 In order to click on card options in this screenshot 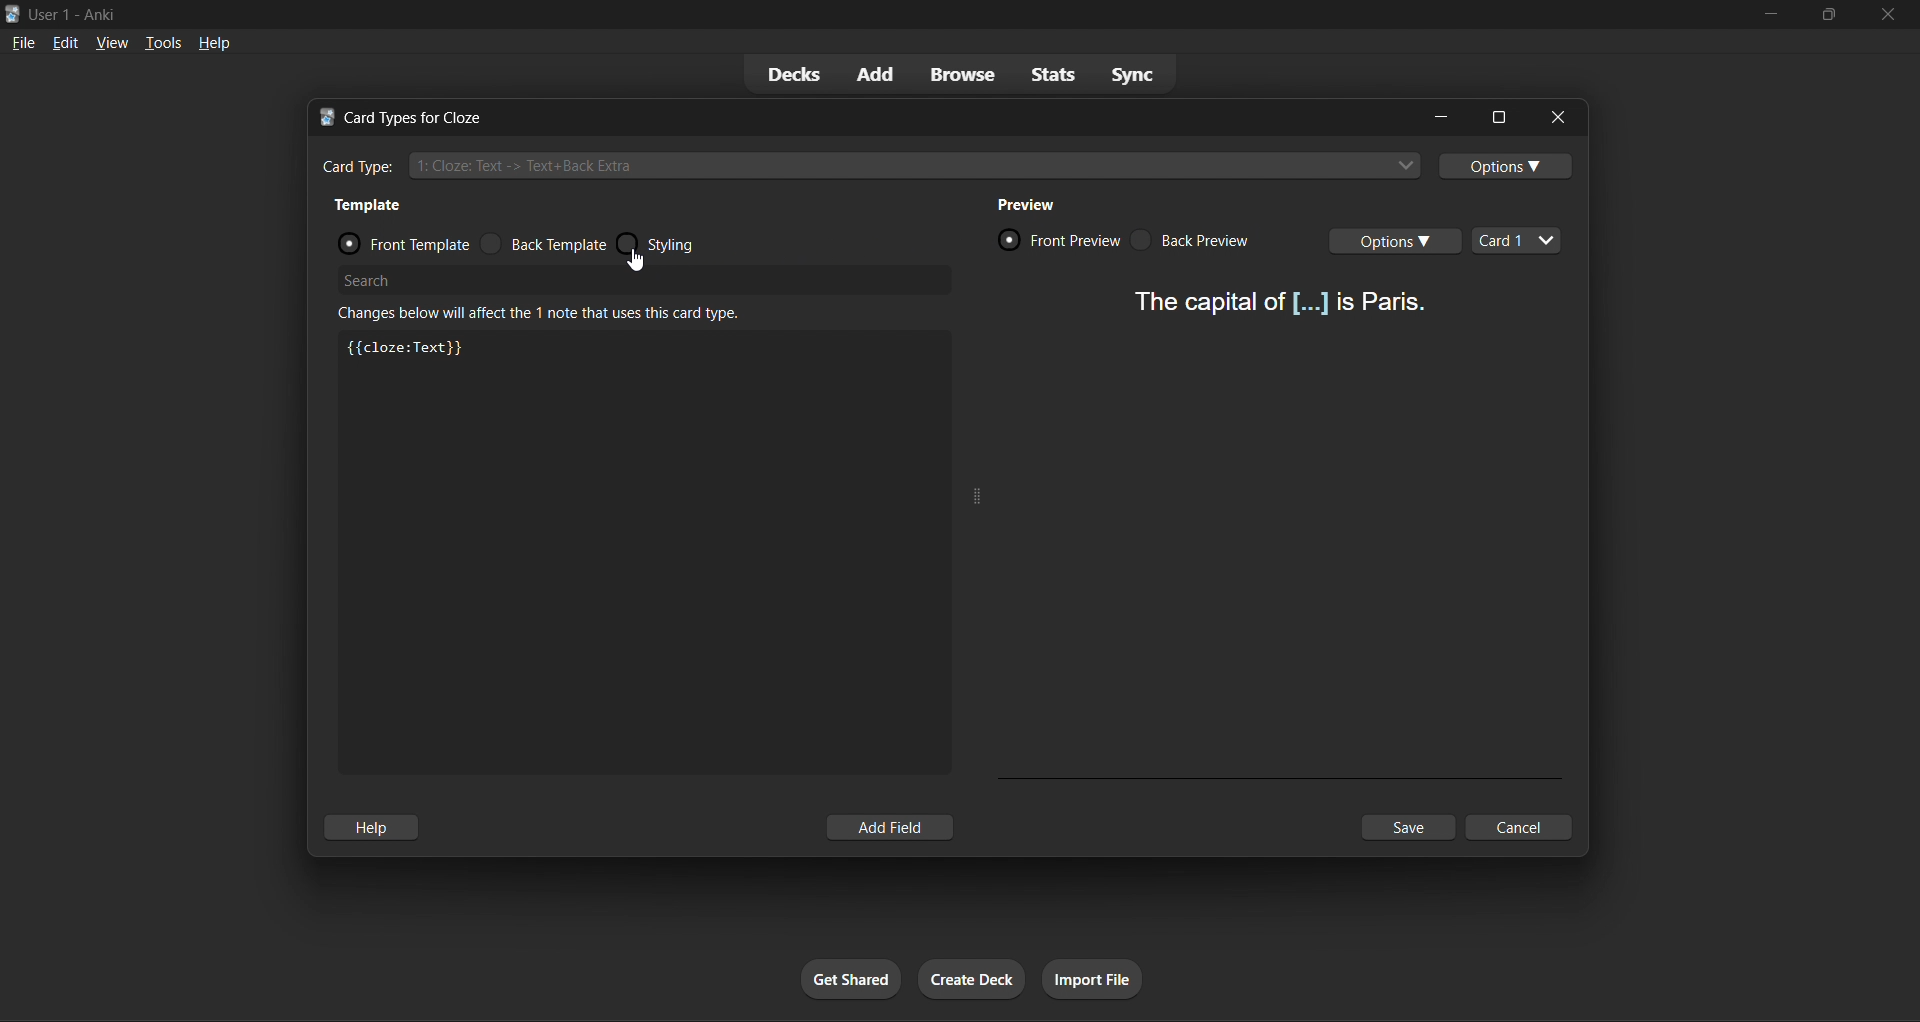, I will do `click(1399, 245)`.